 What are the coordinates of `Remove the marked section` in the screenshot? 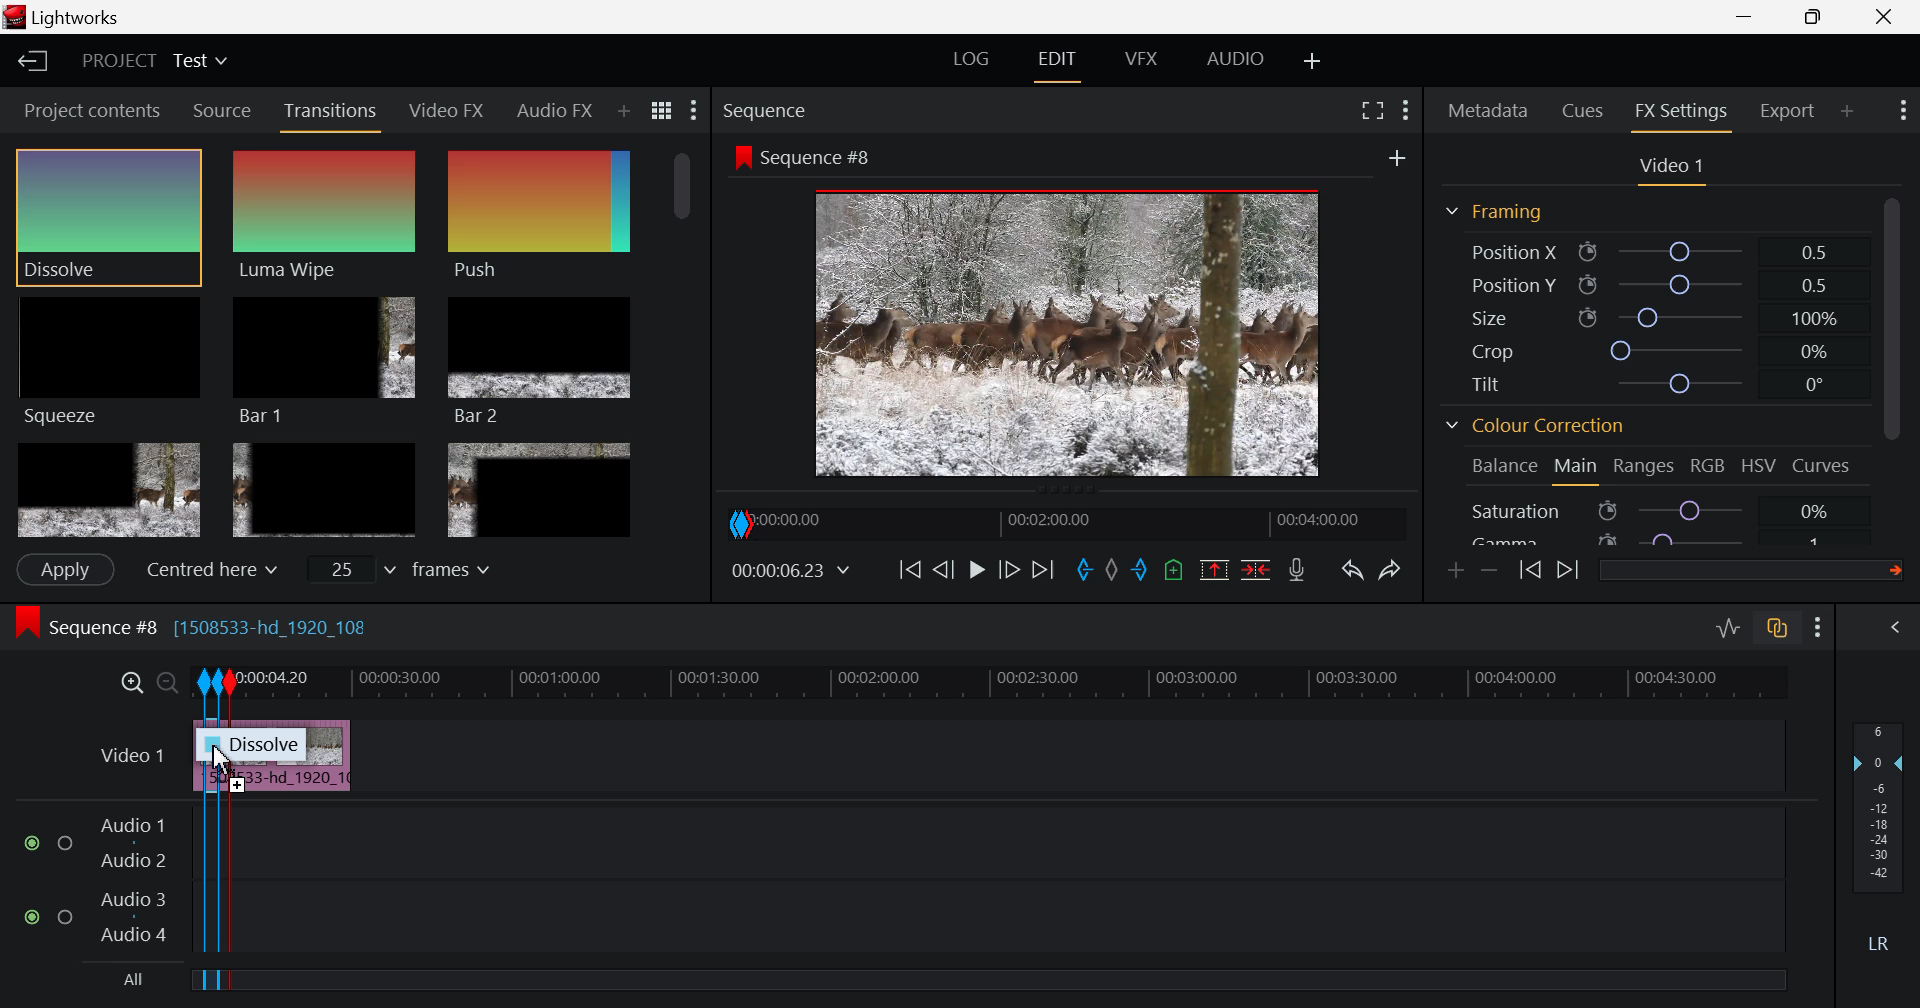 It's located at (1214, 567).